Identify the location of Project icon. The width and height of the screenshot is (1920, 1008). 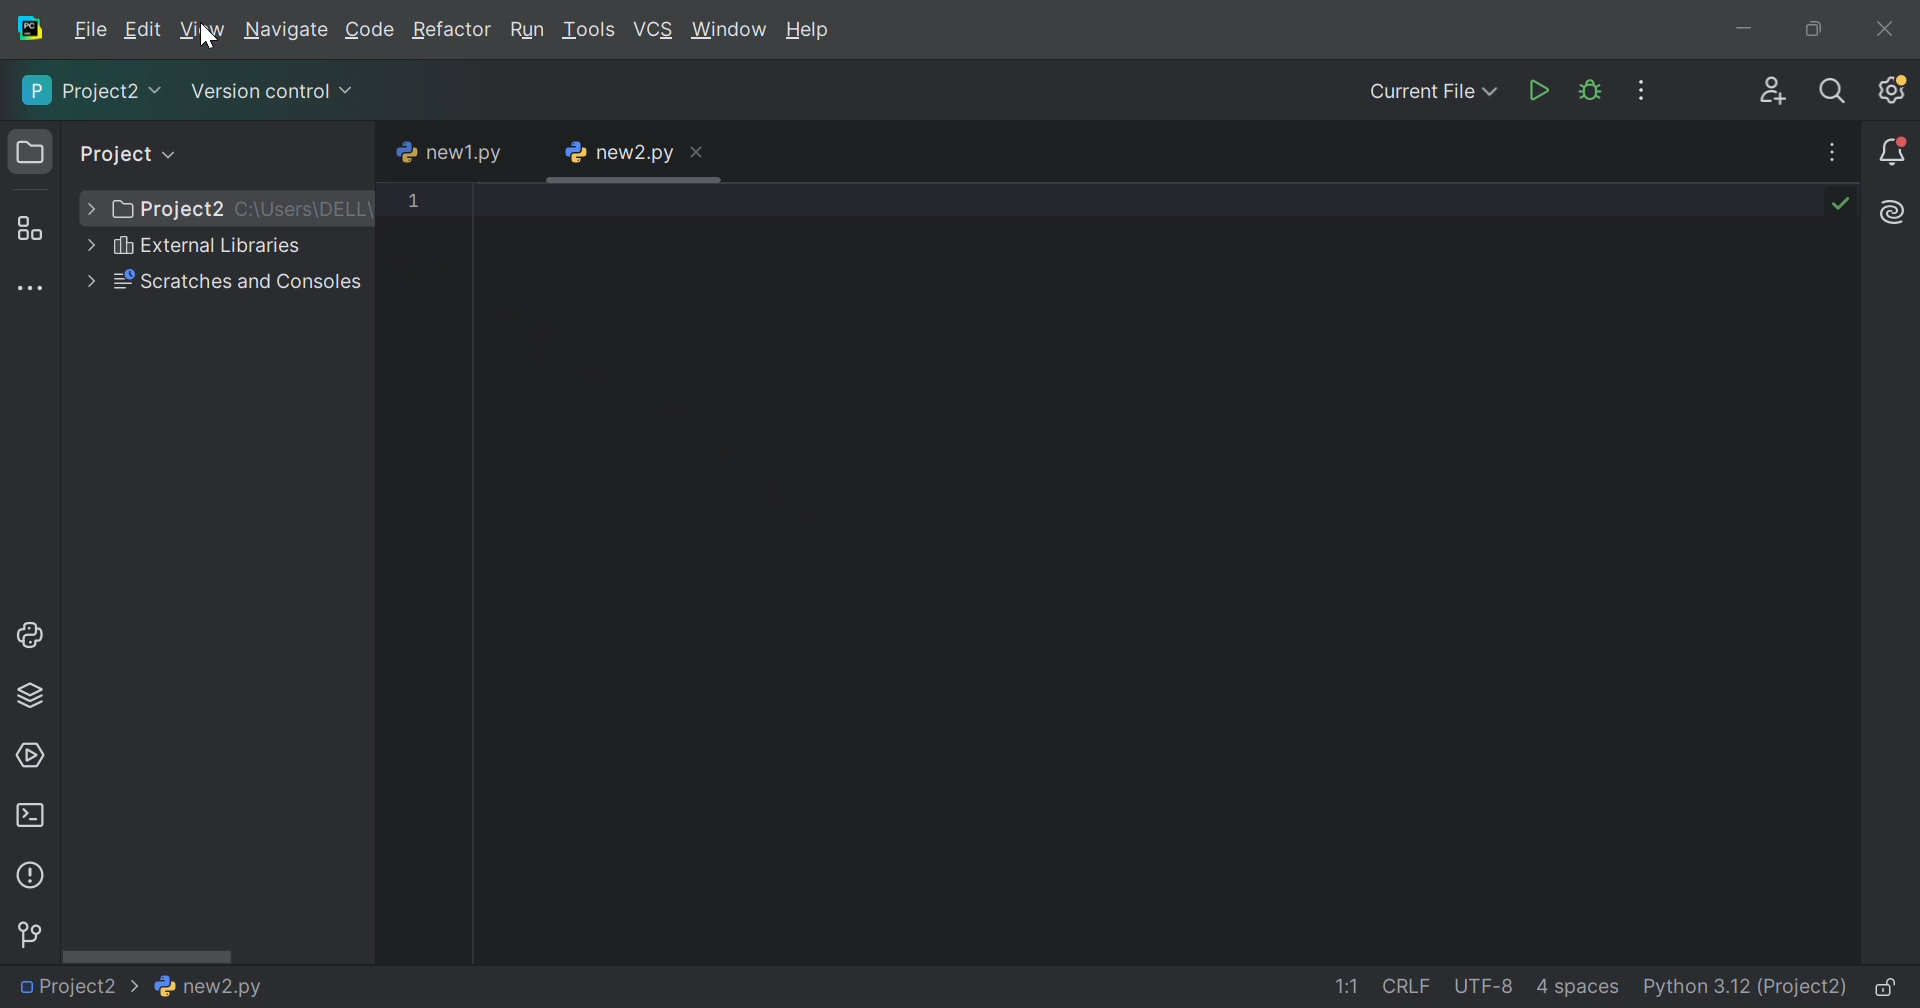
(31, 153).